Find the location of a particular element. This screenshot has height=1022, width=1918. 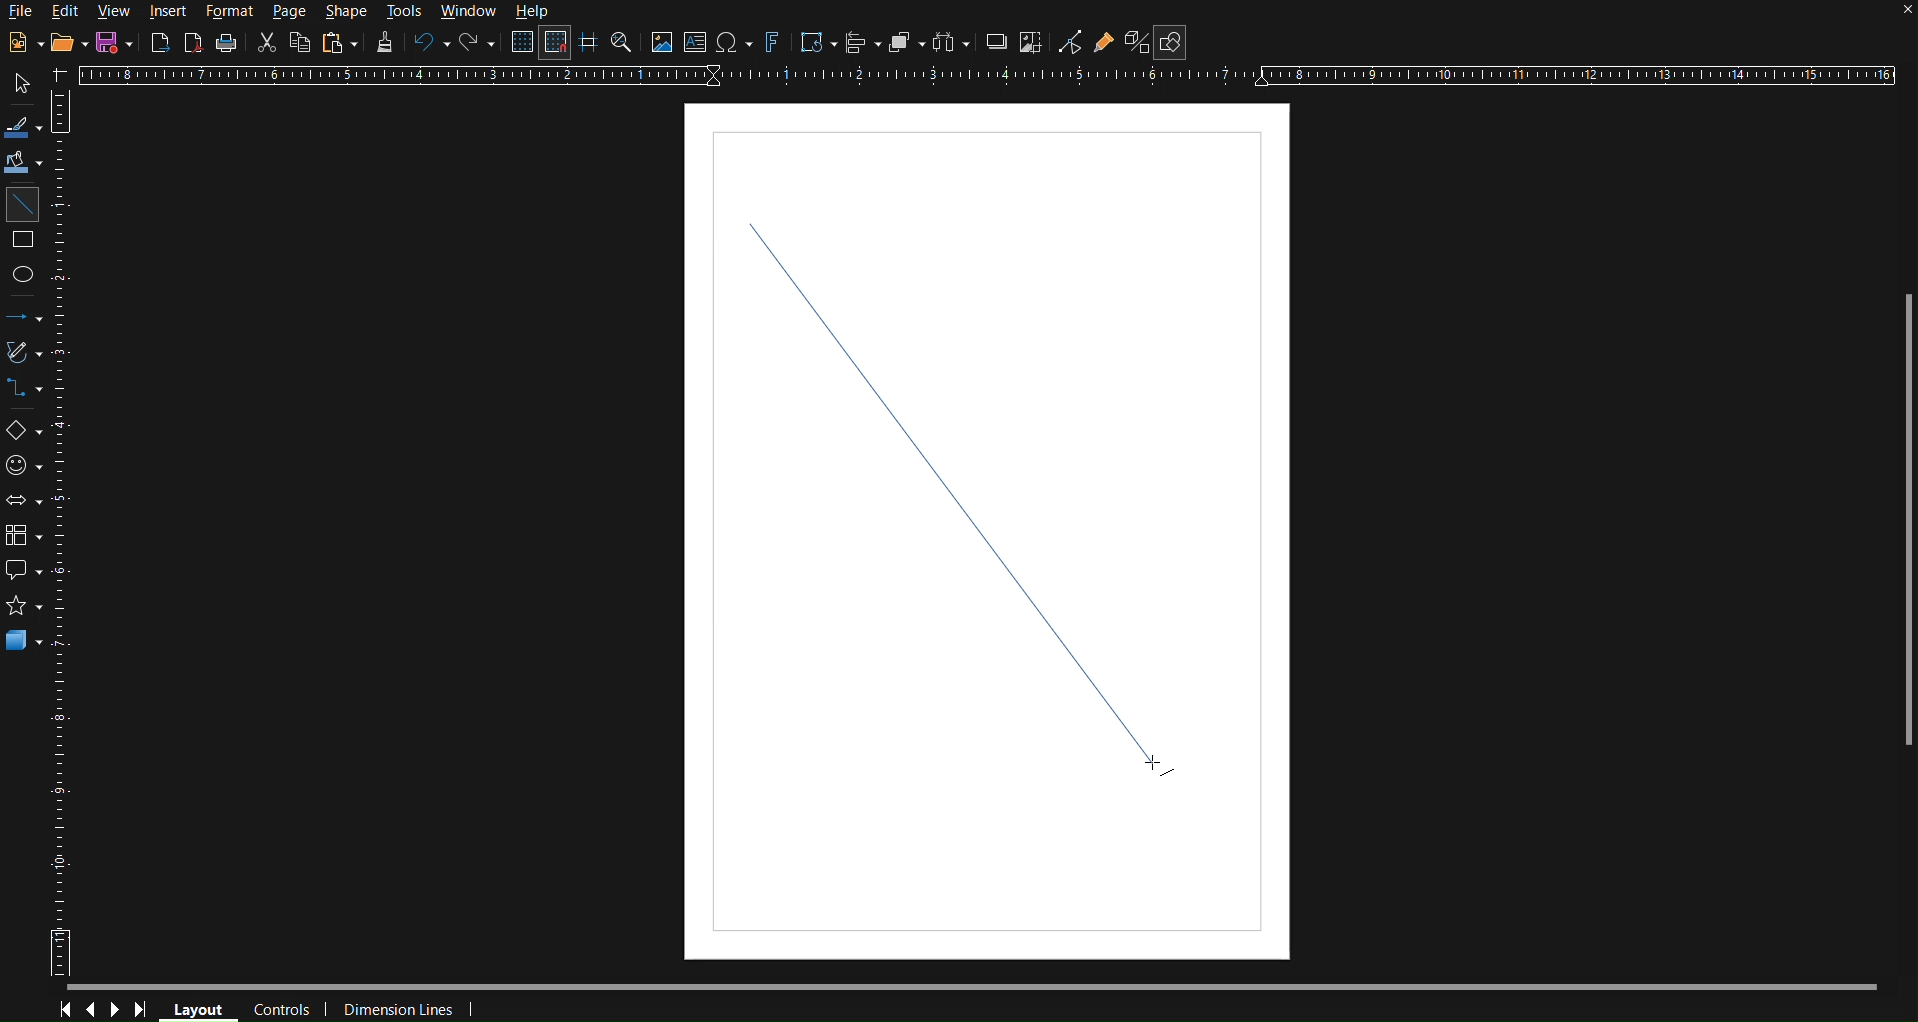

Redo is located at coordinates (479, 43).